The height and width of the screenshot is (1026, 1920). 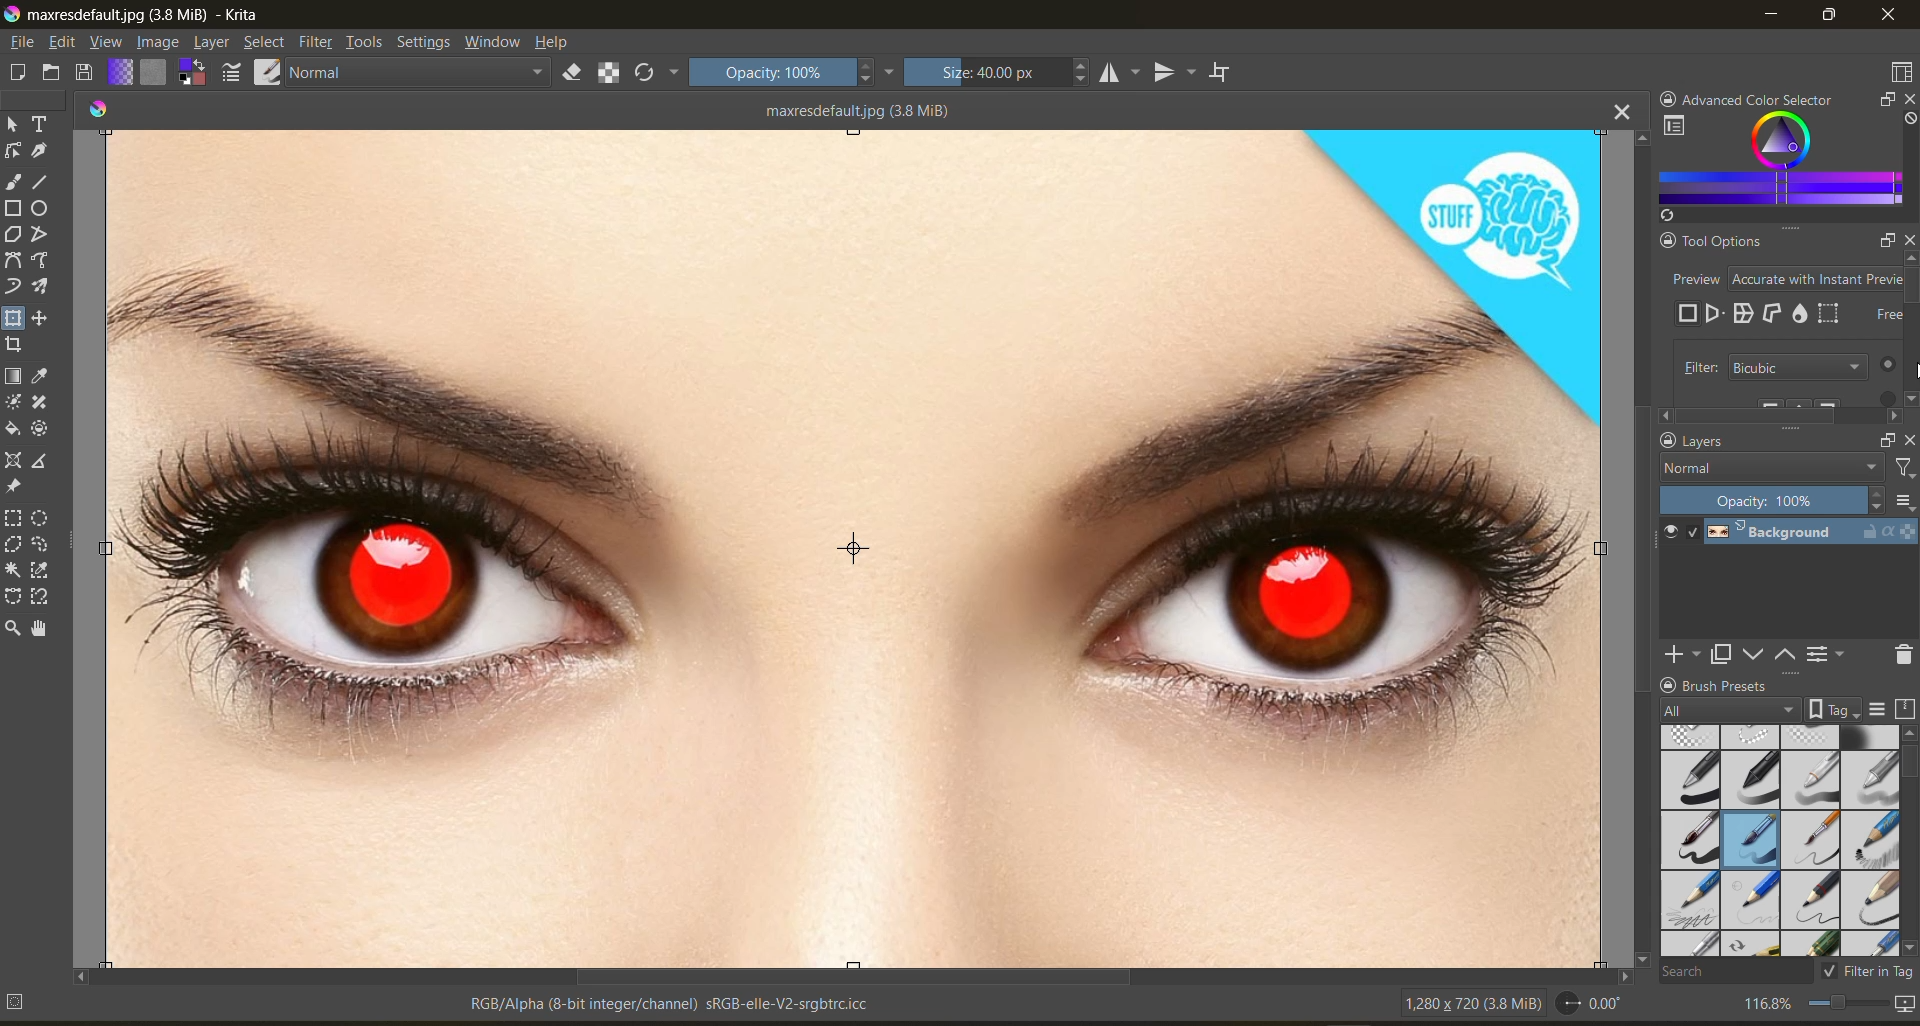 What do you see at coordinates (1774, 500) in the screenshot?
I see `opacity` at bounding box center [1774, 500].